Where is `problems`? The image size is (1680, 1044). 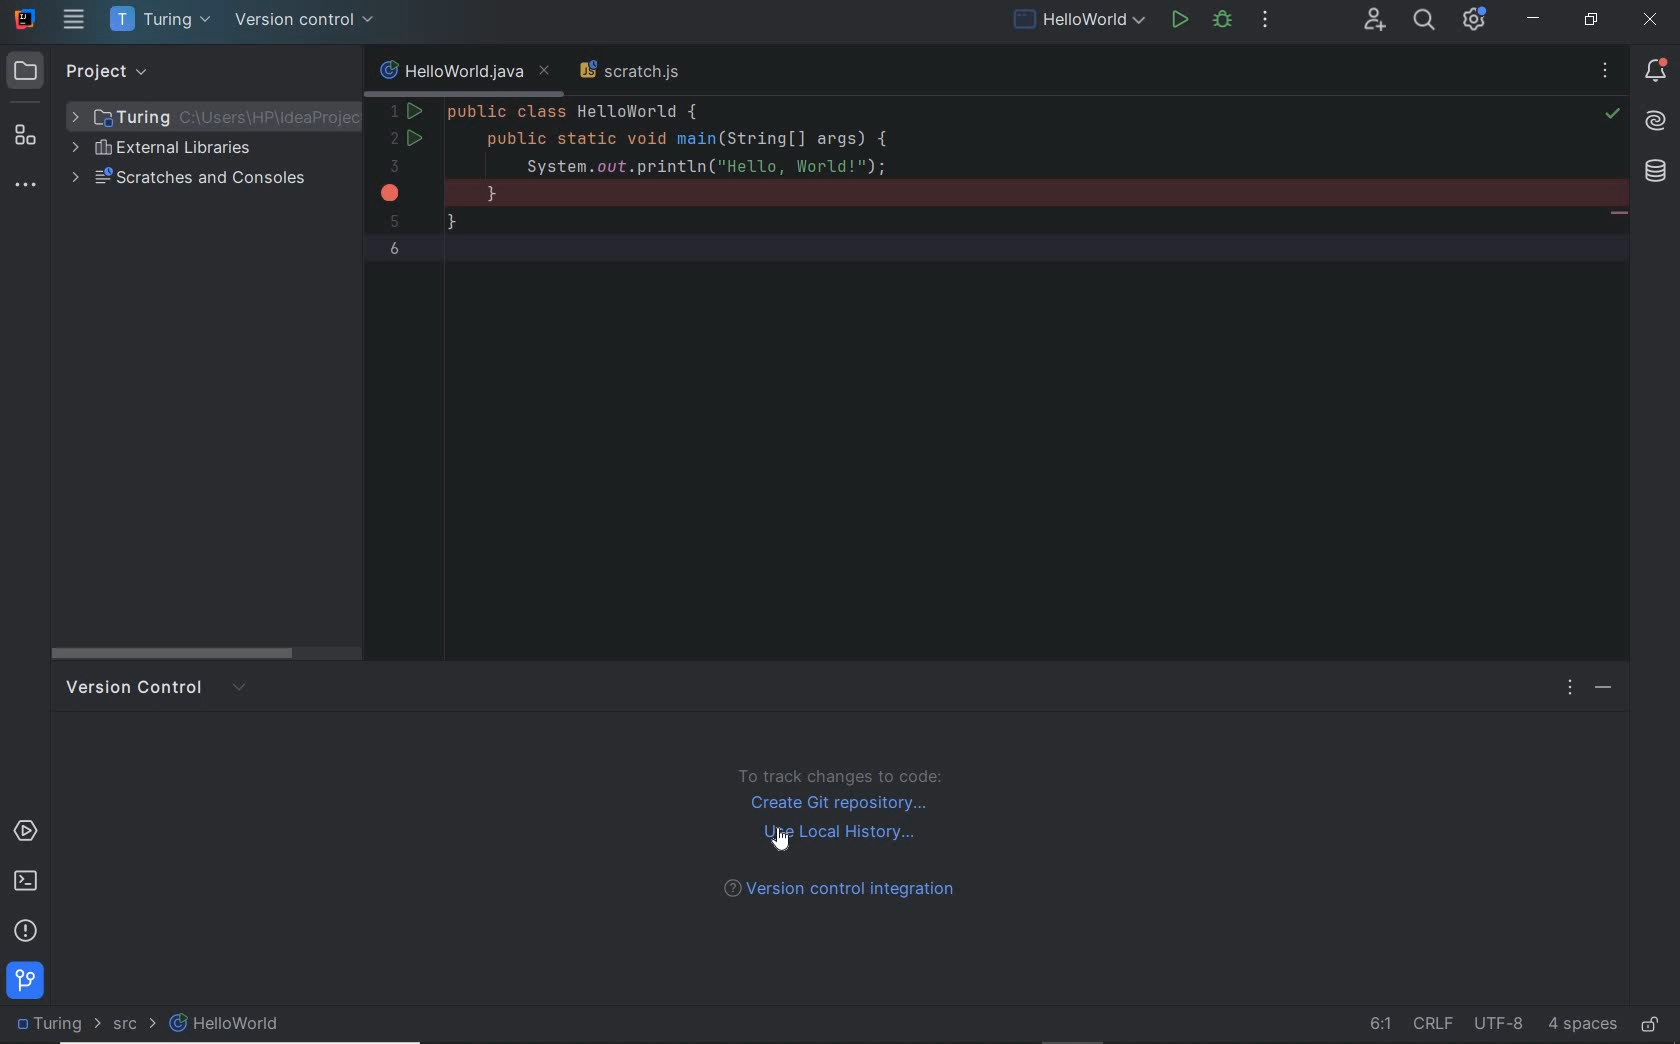 problems is located at coordinates (24, 930).